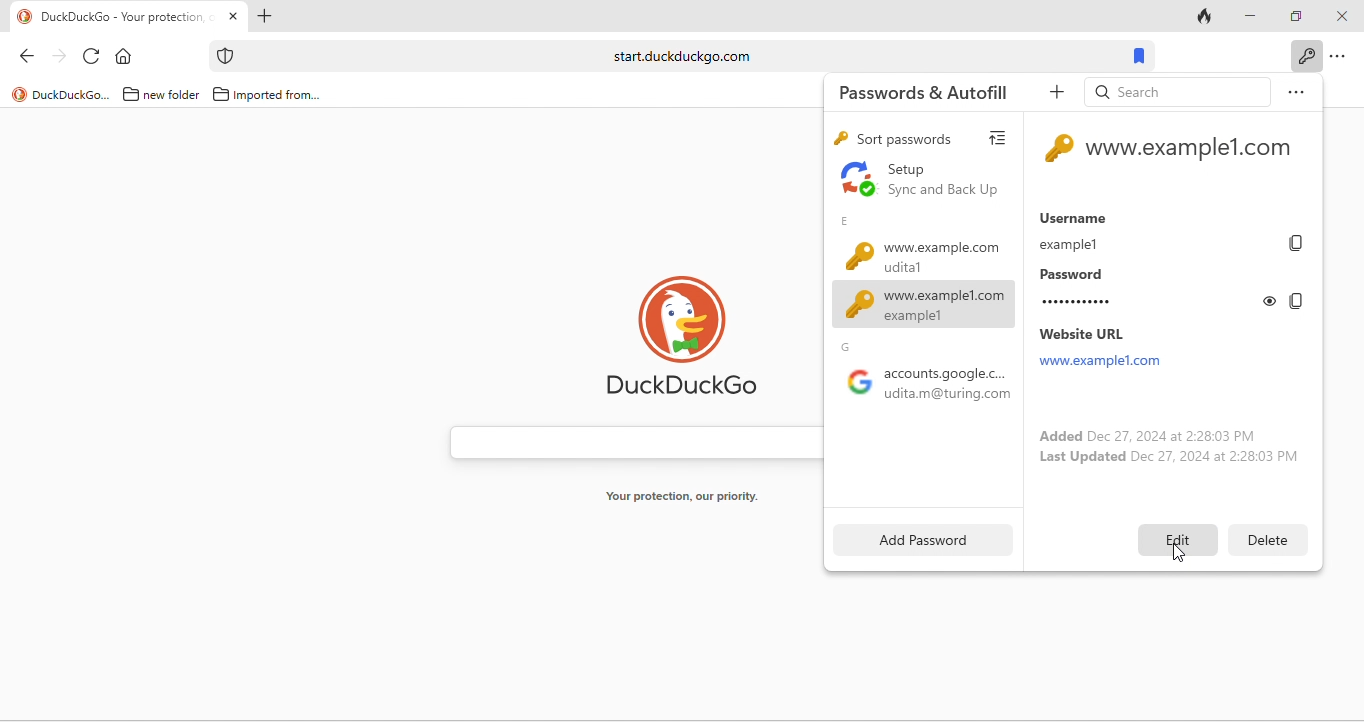 Image resolution: width=1364 pixels, height=722 pixels. Describe the element at coordinates (1003, 135) in the screenshot. I see `view` at that location.